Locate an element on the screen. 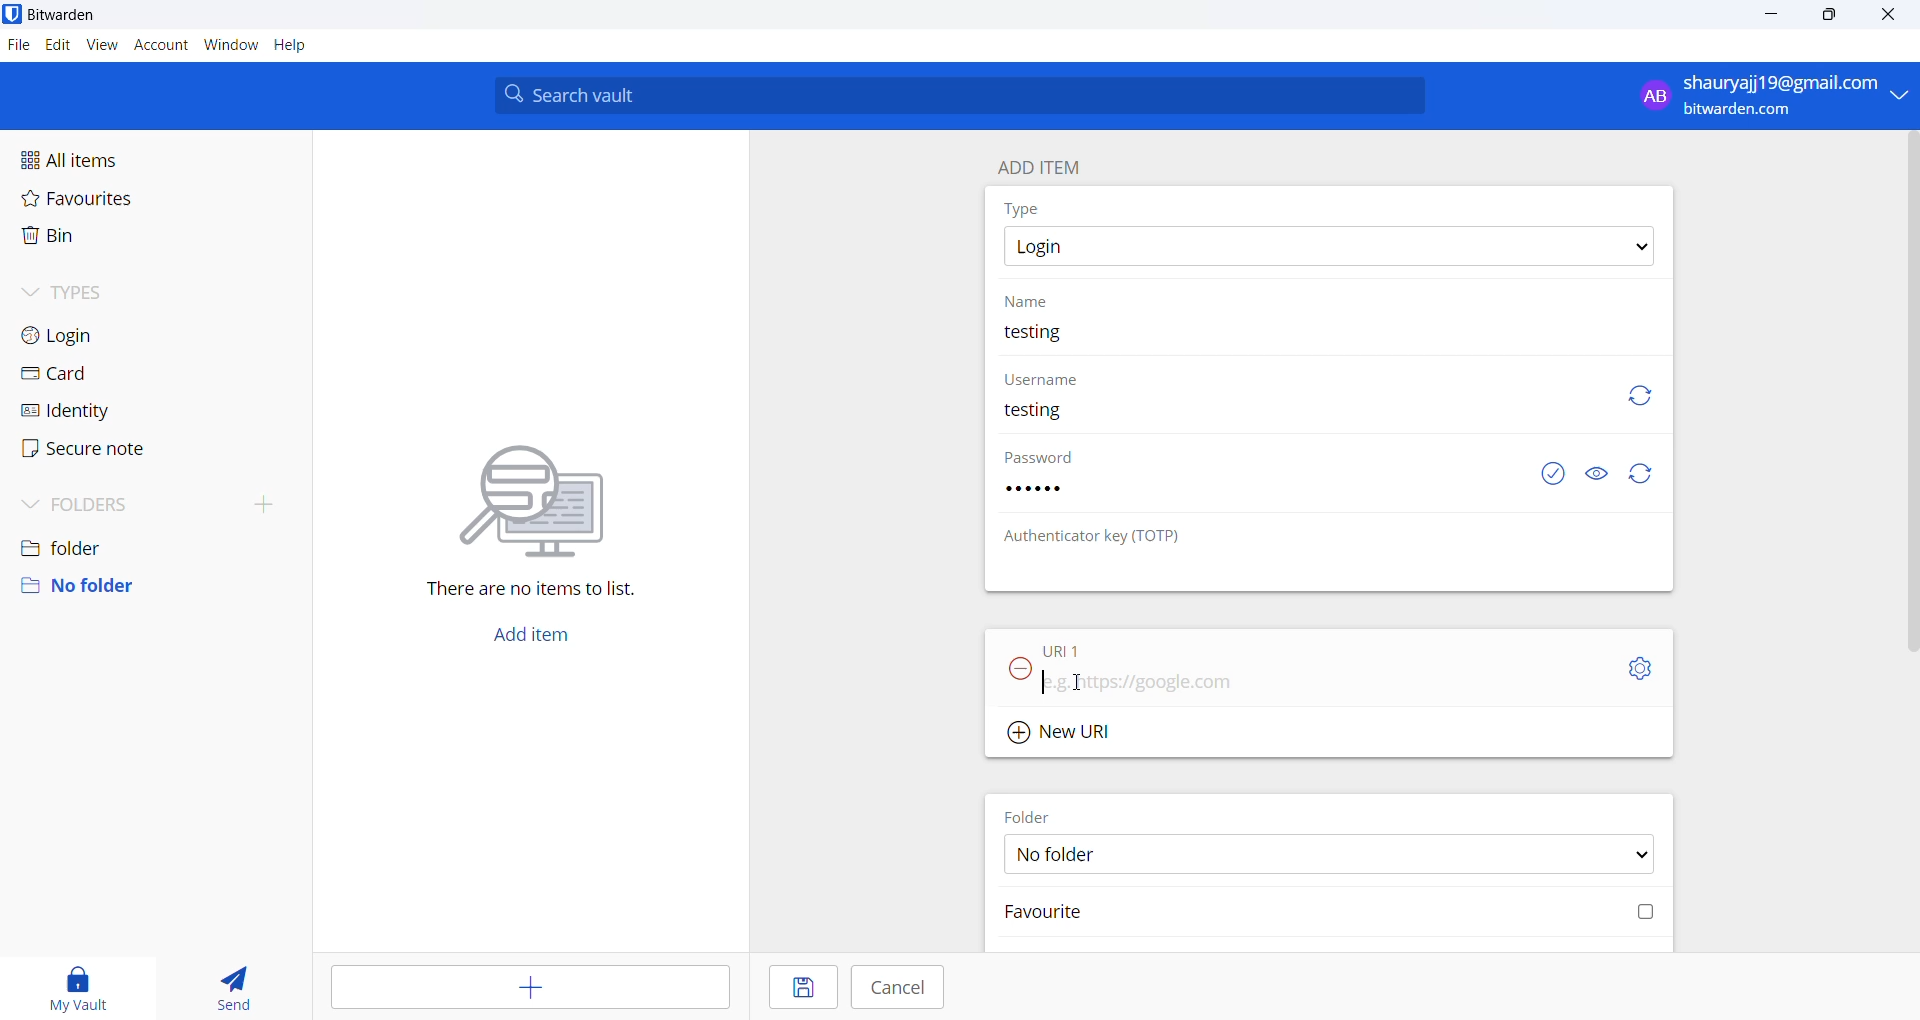 The image size is (1920, 1020). search bar is located at coordinates (959, 94).